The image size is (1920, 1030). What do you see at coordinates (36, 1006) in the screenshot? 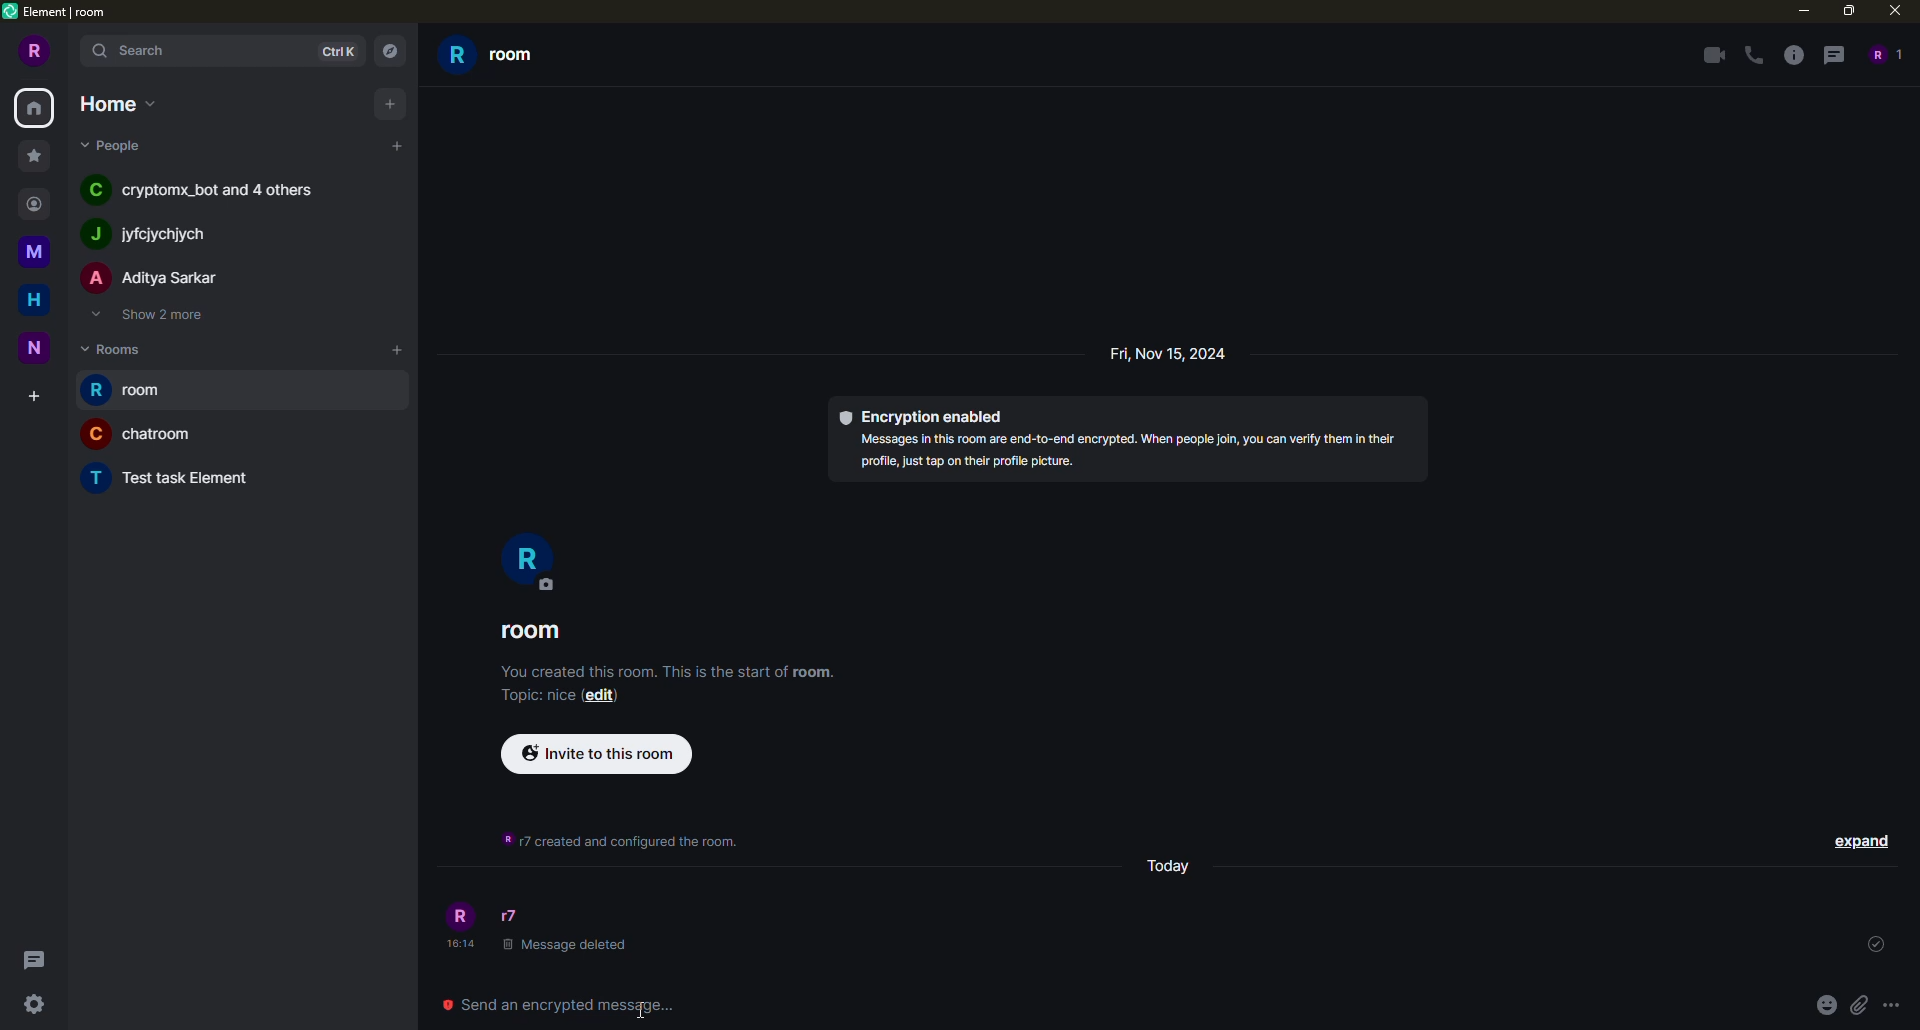
I see `quick settings` at bounding box center [36, 1006].